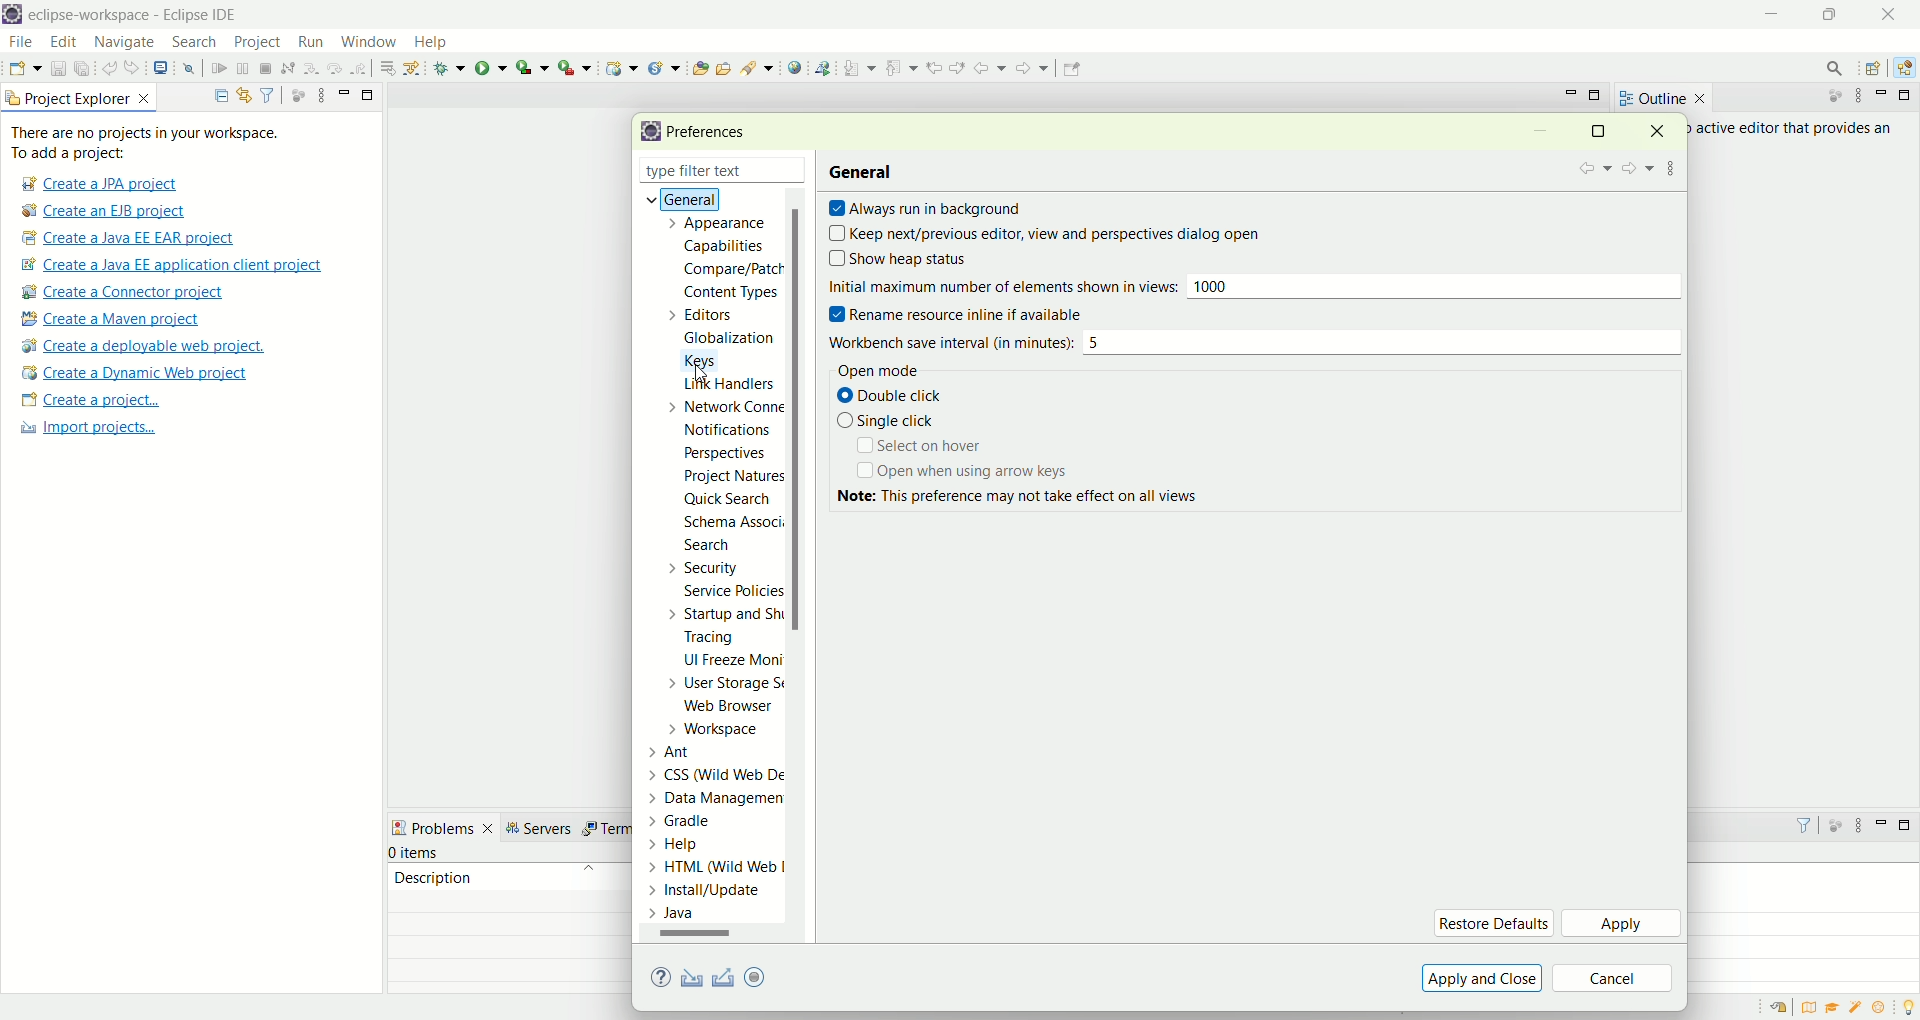 Image resolution: width=1920 pixels, height=1020 pixels. I want to click on help, so click(439, 44).